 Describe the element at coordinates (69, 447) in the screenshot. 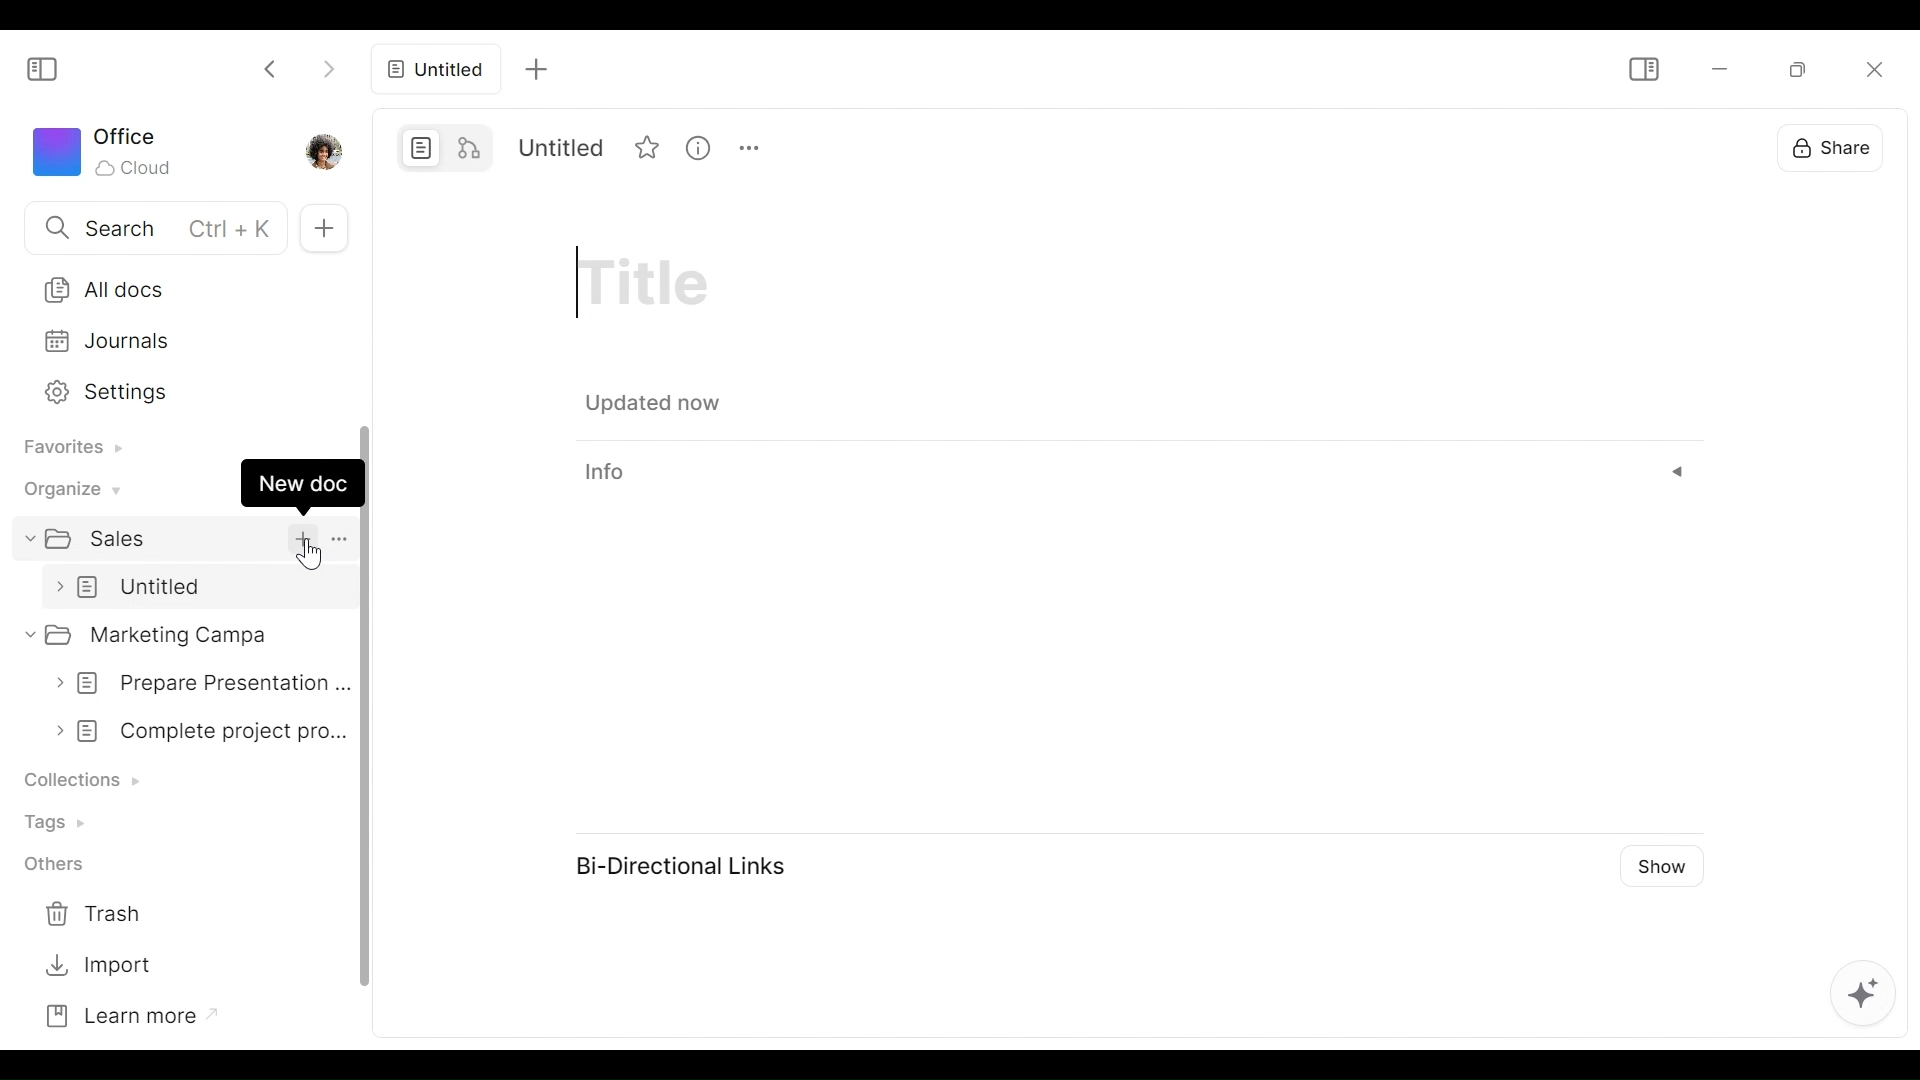

I see `Favorites` at that location.